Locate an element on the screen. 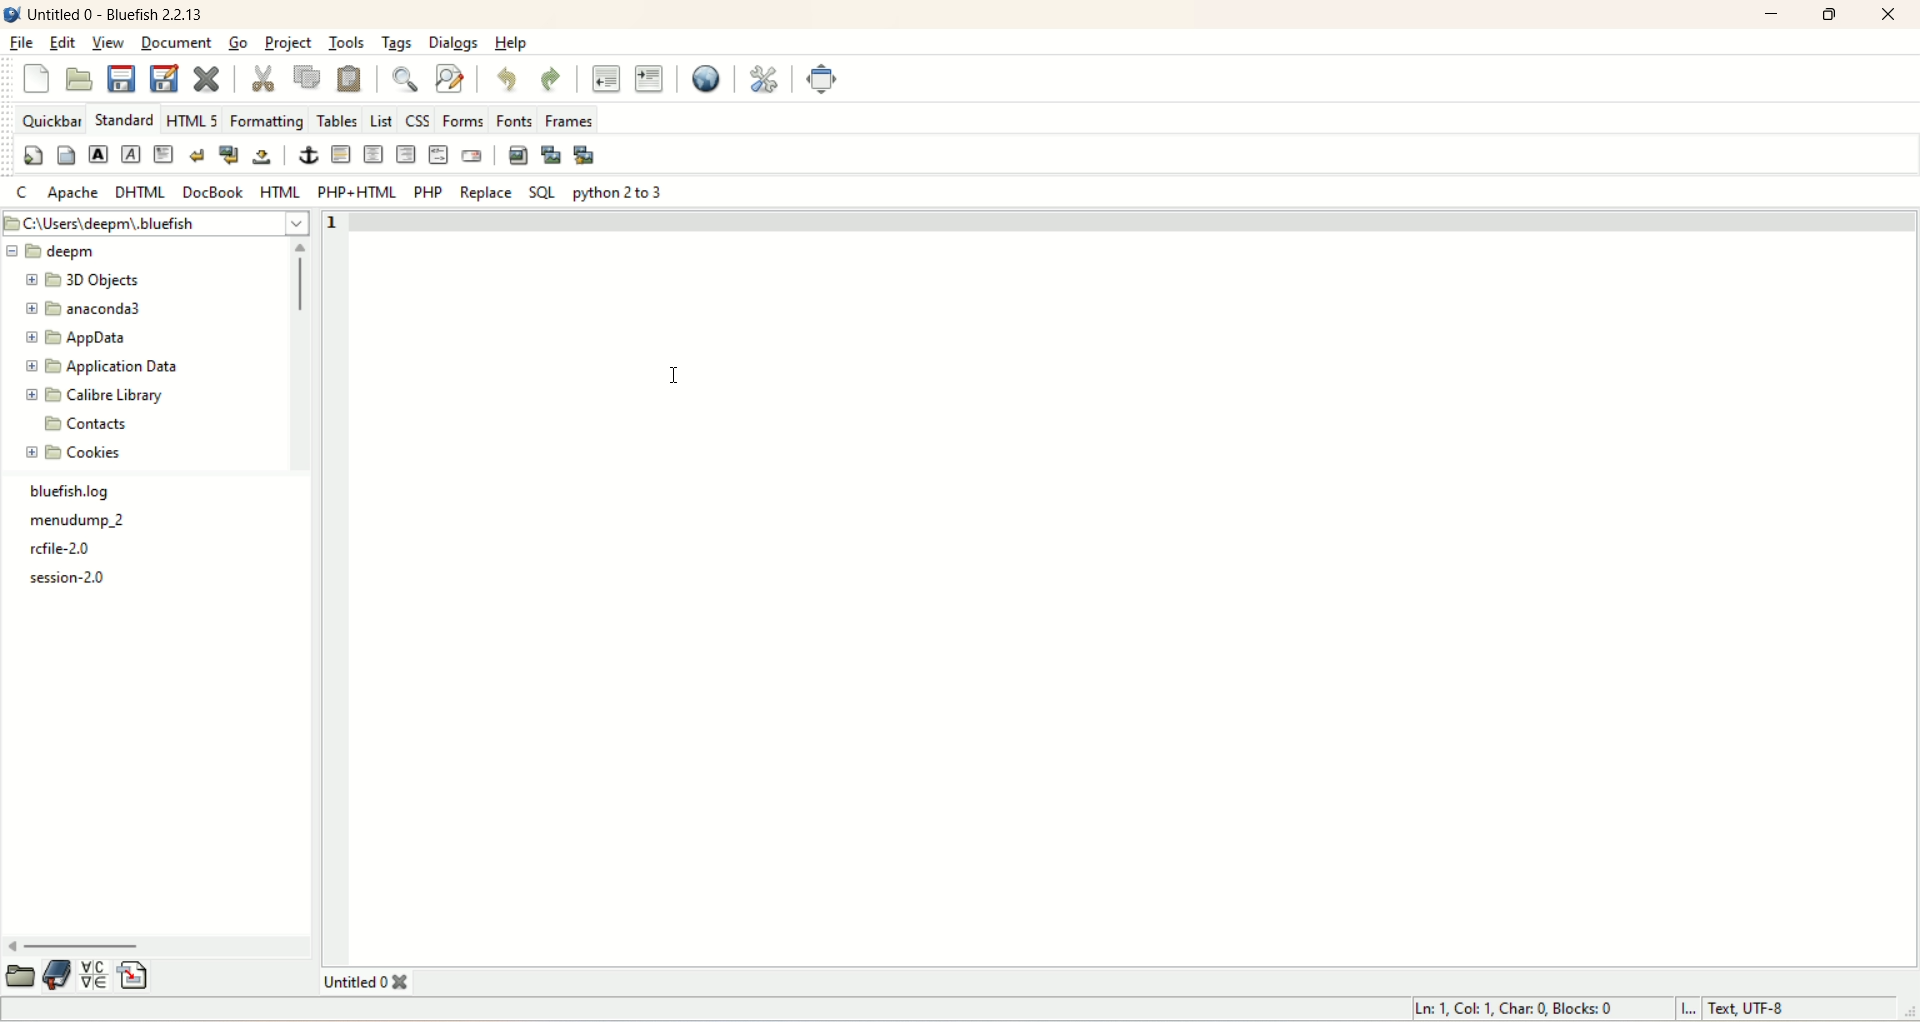 The height and width of the screenshot is (1022, 1920). forms is located at coordinates (462, 122).